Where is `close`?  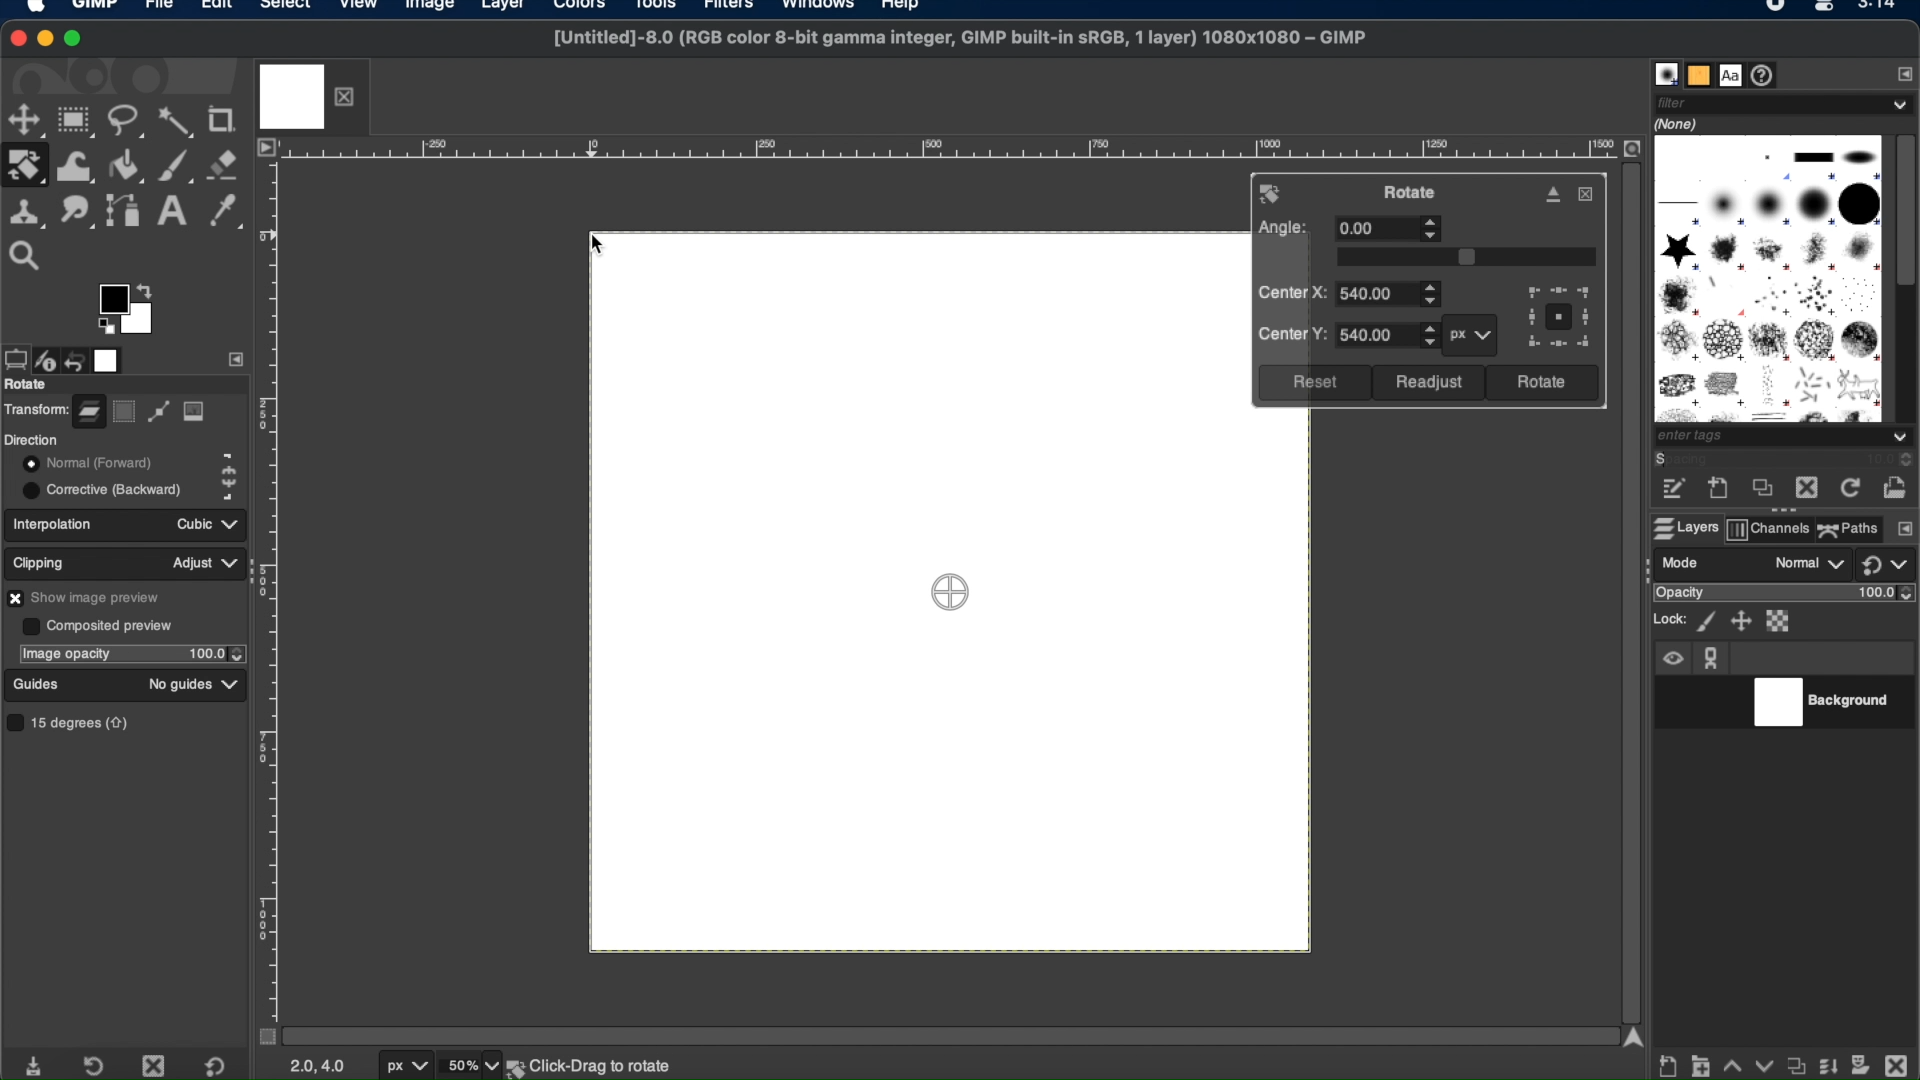
close is located at coordinates (19, 36).